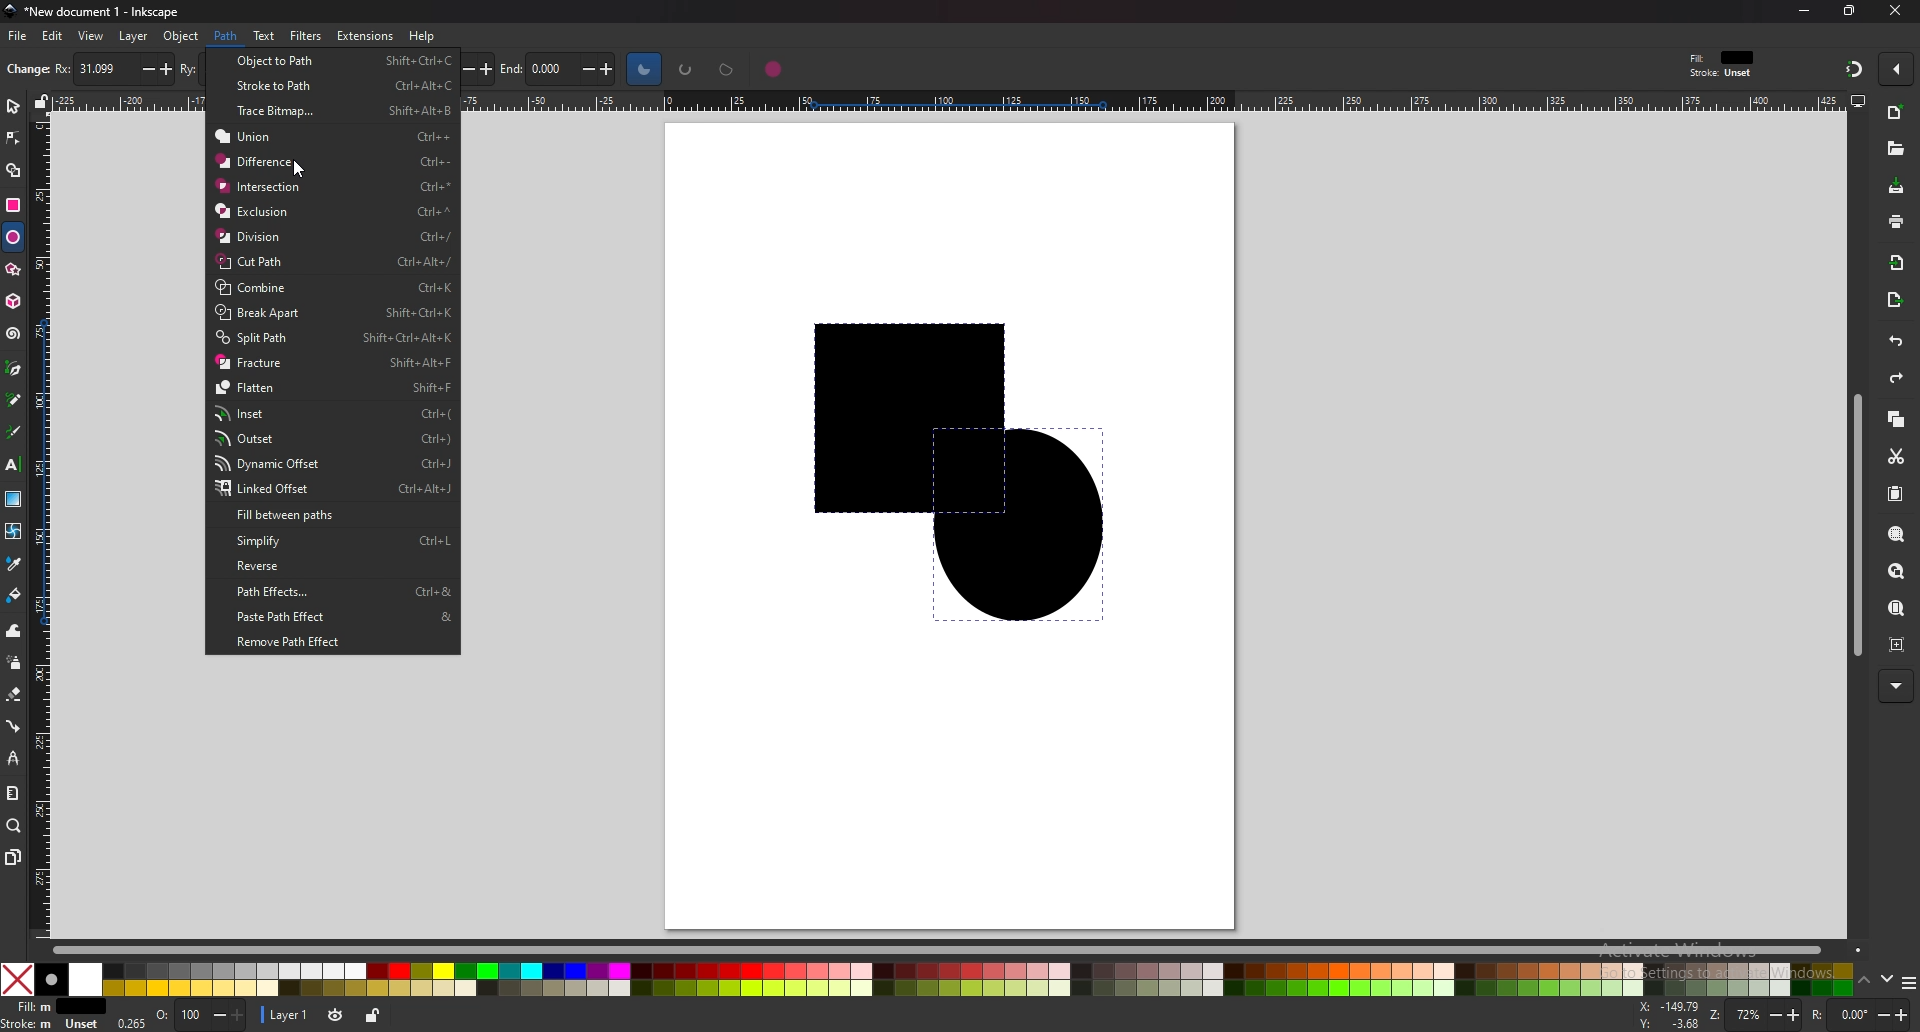 The image size is (1920, 1032). I want to click on zoom center, so click(1899, 645).